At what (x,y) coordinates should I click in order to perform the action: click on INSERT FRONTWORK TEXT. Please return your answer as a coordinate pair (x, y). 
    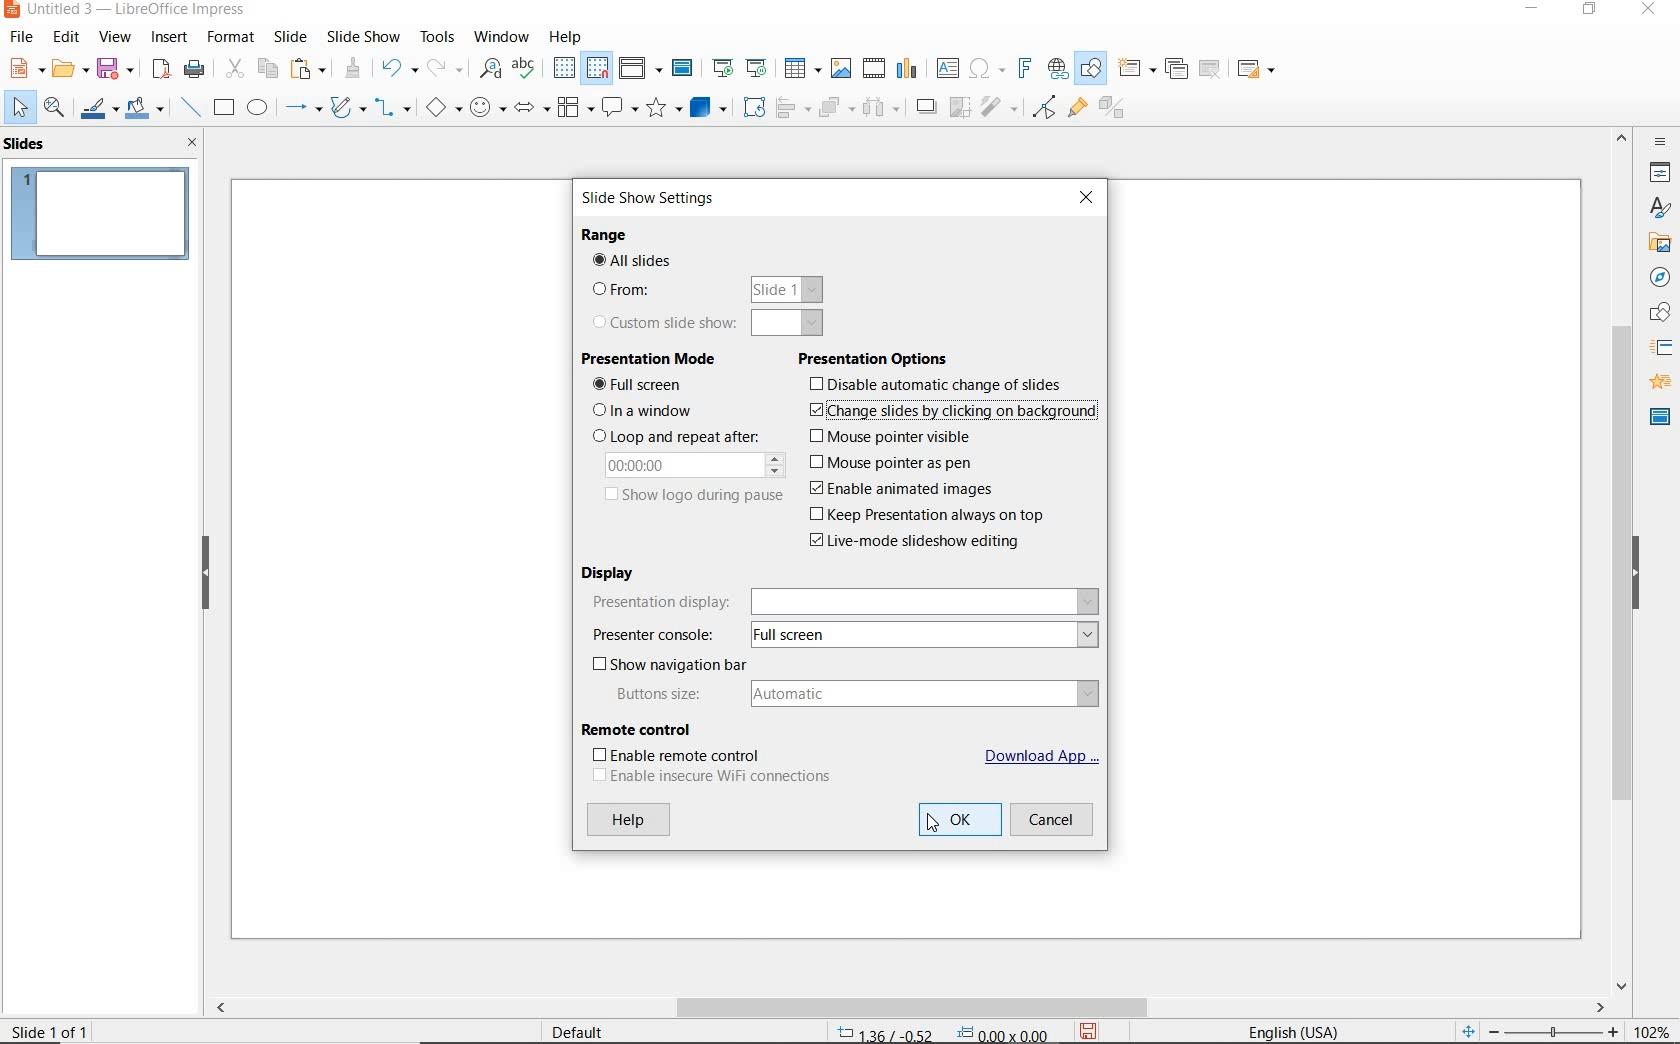
    Looking at the image, I should click on (1022, 66).